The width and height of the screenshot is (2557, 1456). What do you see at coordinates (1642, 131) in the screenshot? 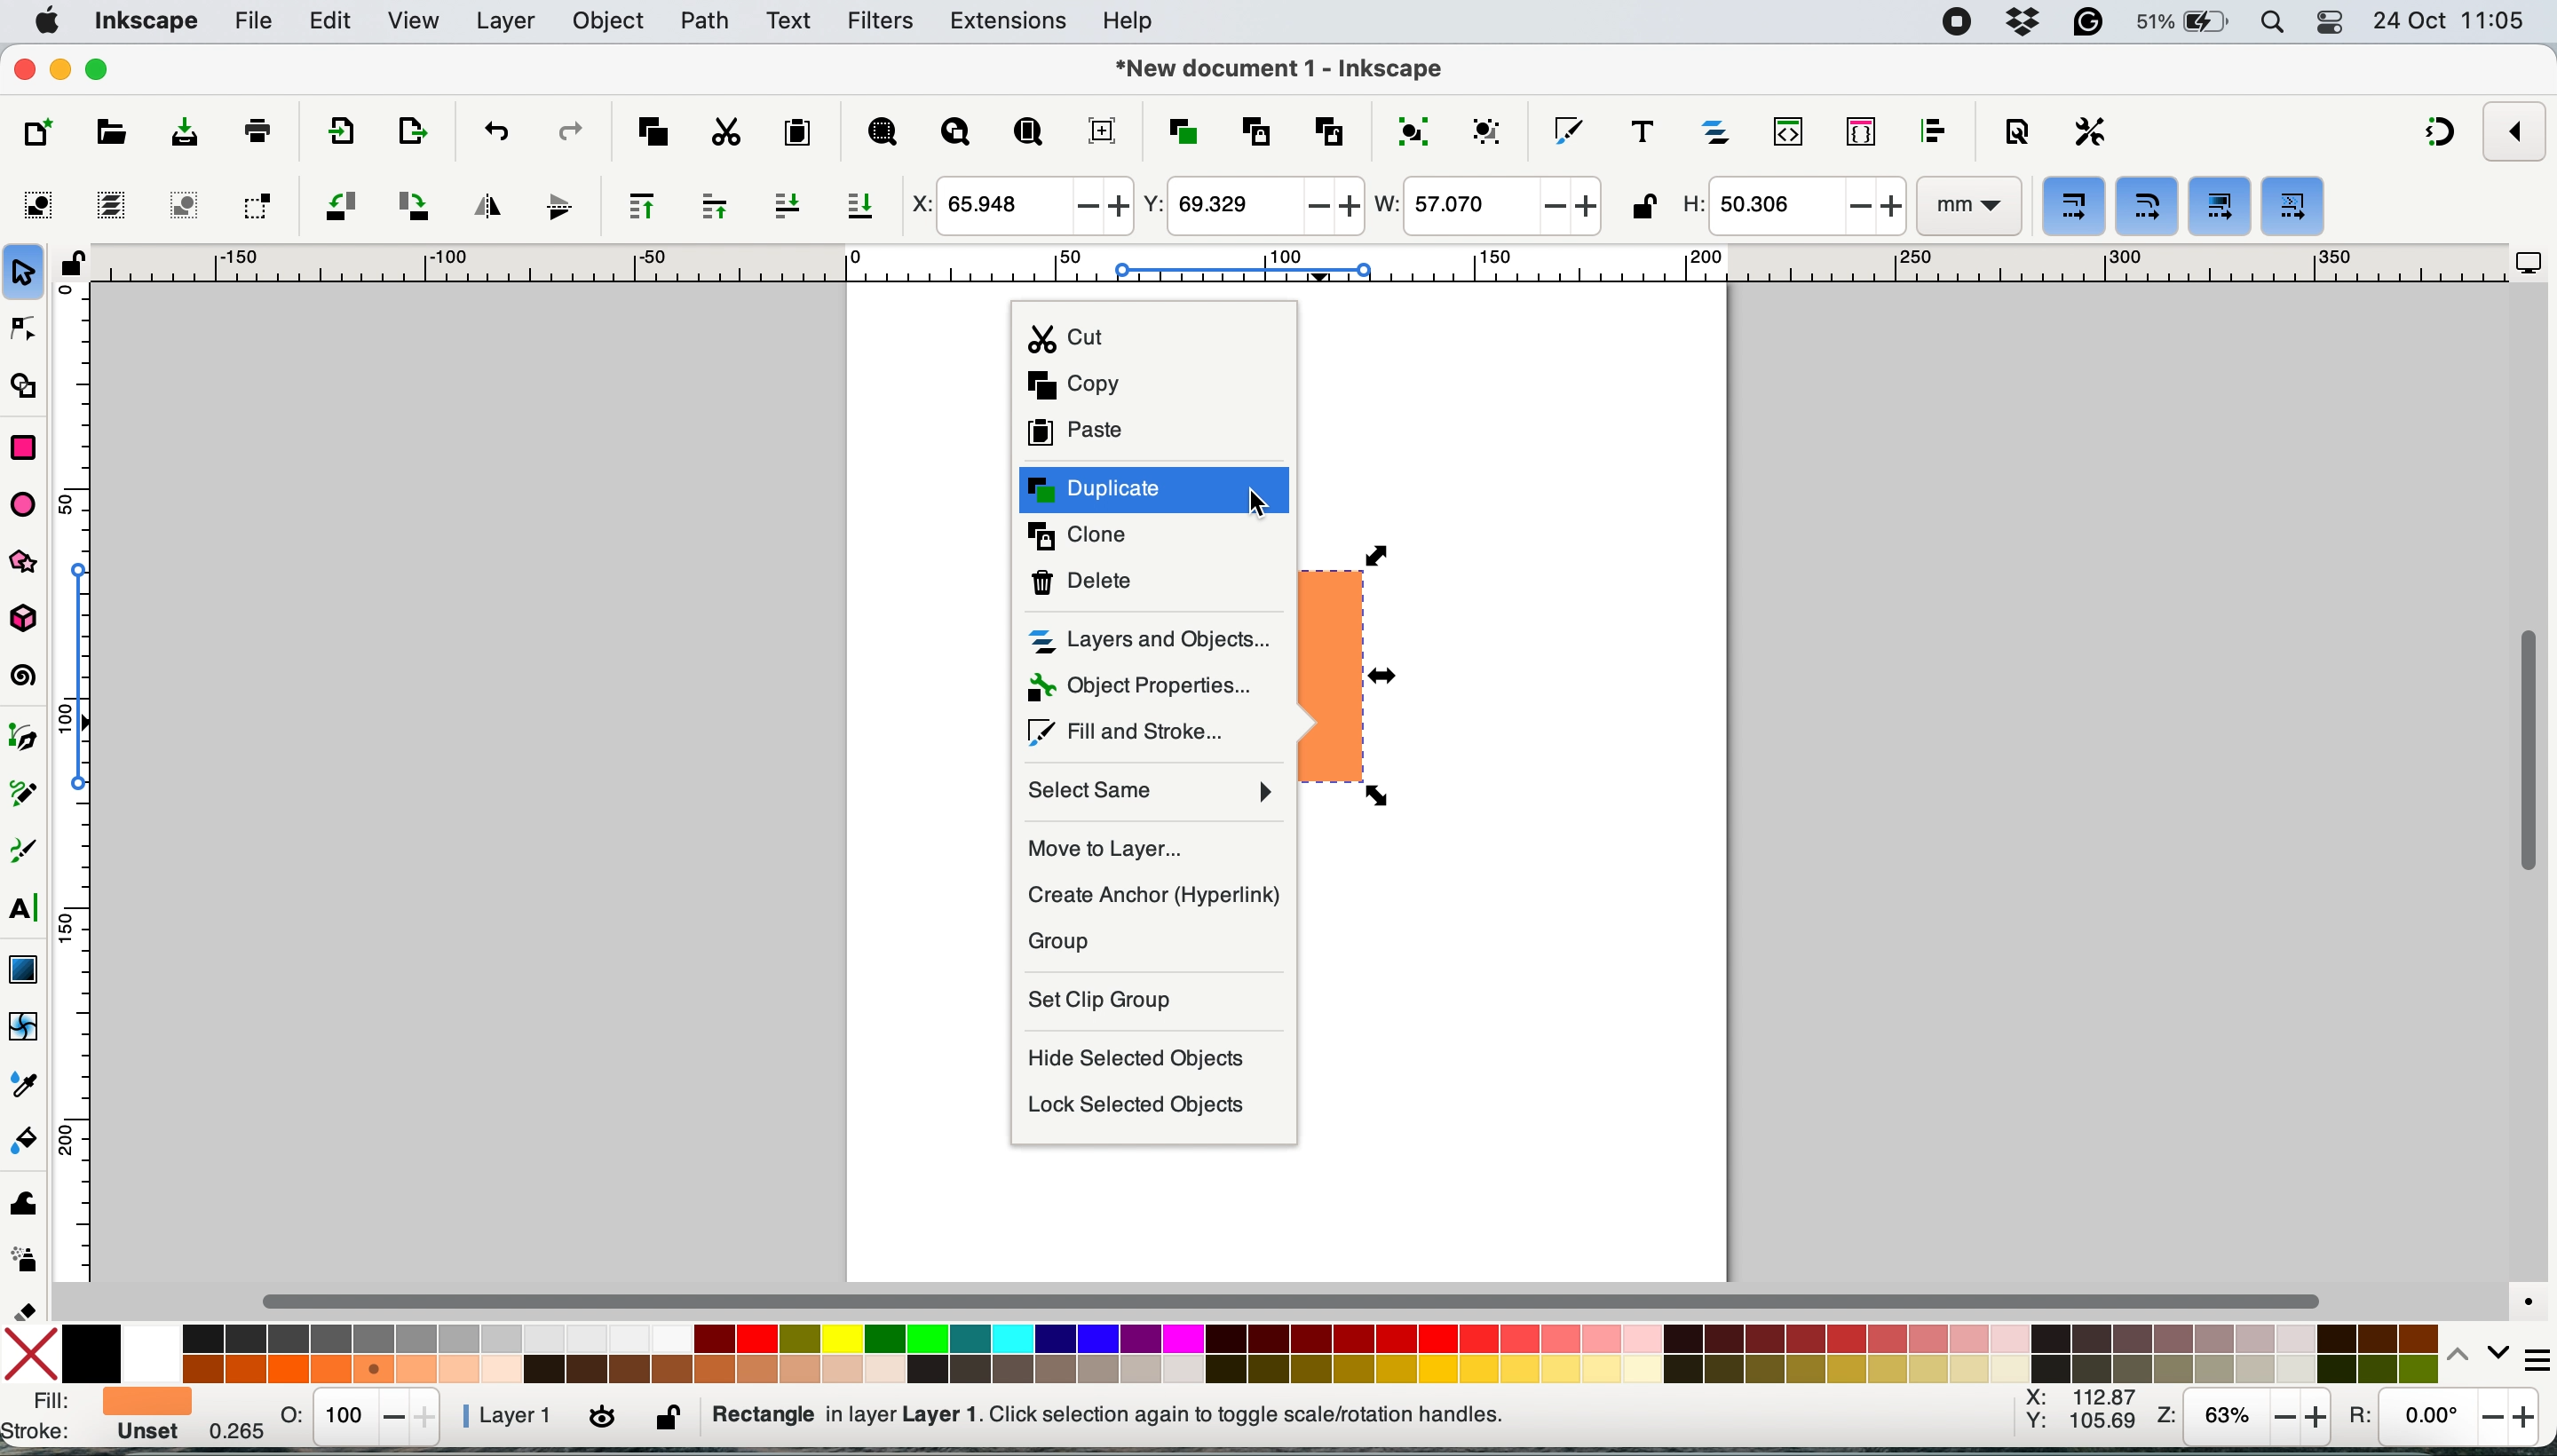
I see `texts and fonts` at bounding box center [1642, 131].